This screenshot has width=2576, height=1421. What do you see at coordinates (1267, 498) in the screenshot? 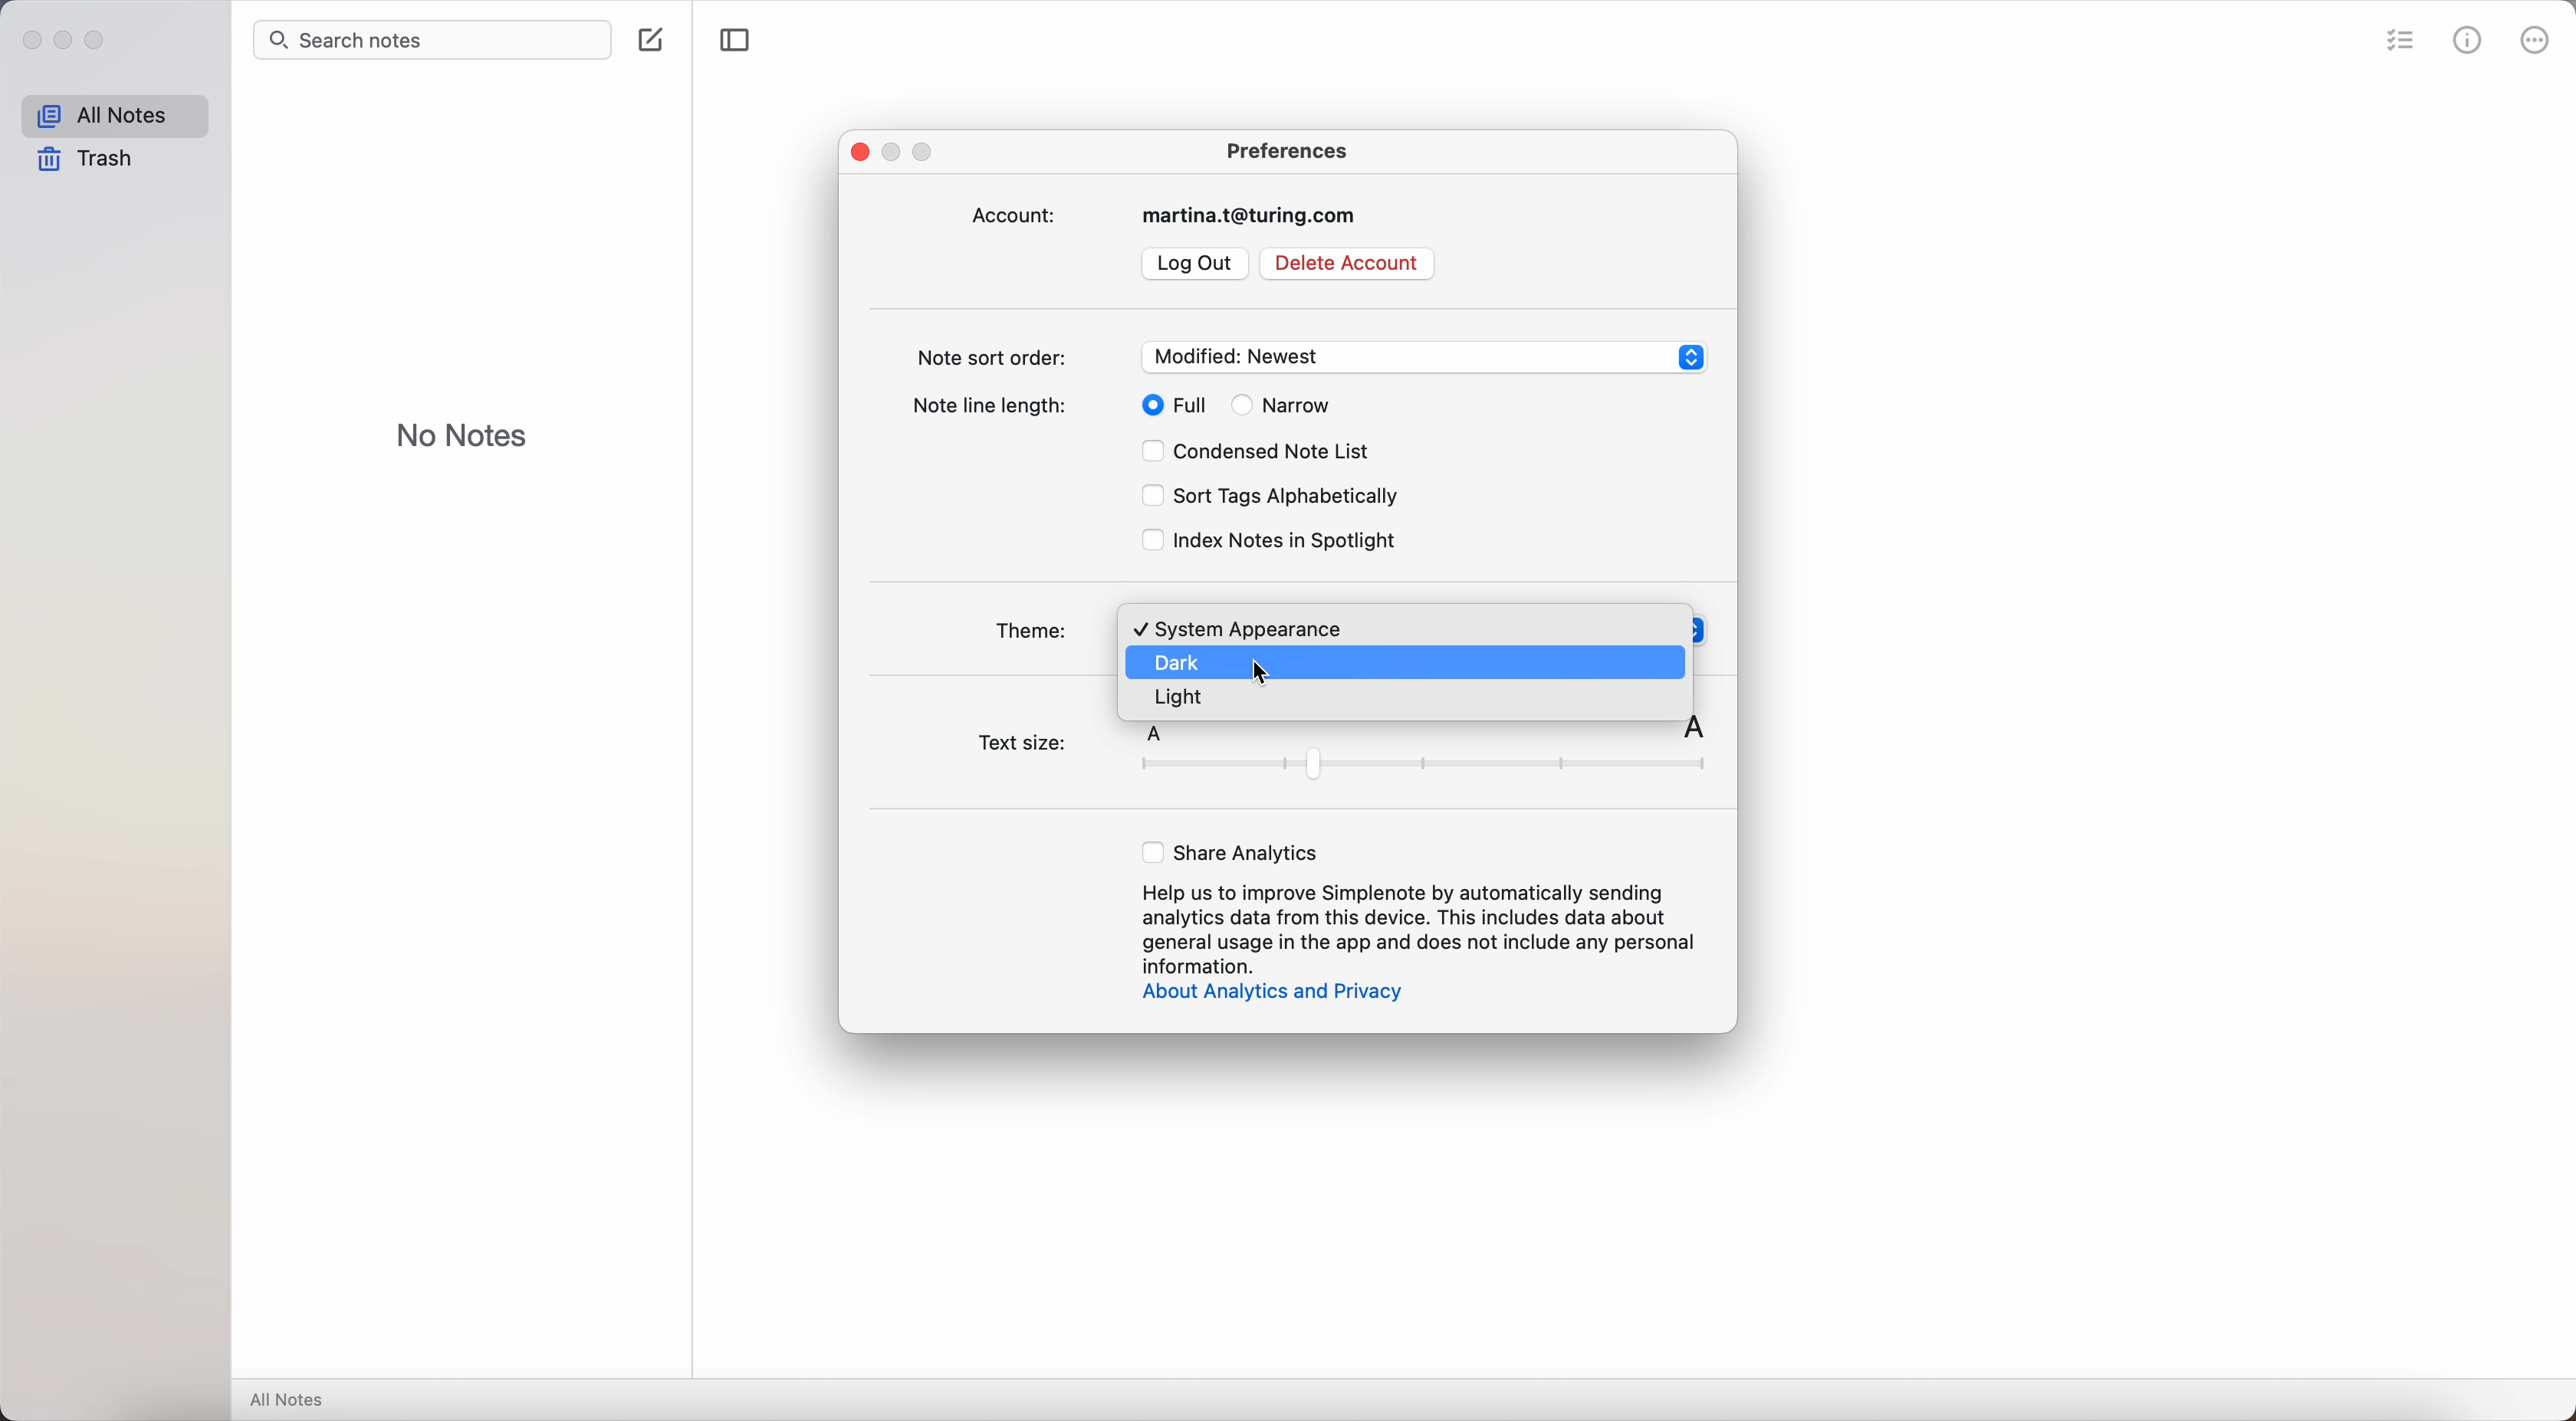
I see `sort tags alphabetically` at bounding box center [1267, 498].